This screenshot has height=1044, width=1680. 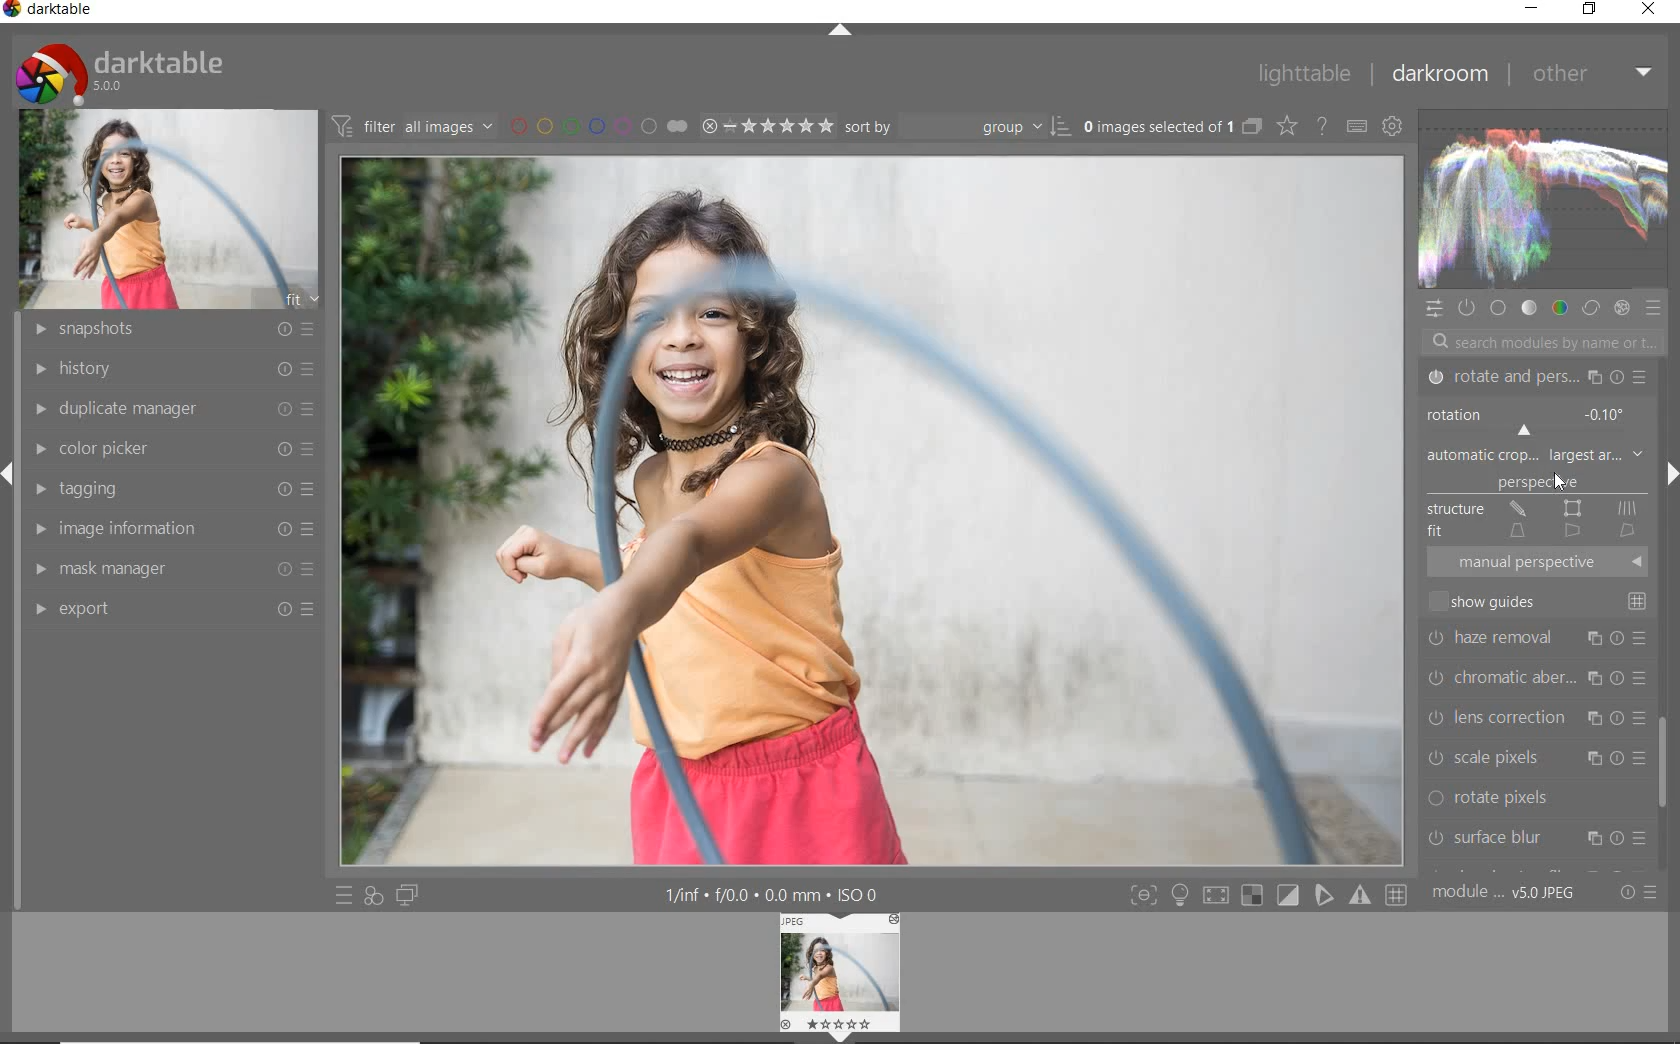 I want to click on tone, so click(x=1528, y=308).